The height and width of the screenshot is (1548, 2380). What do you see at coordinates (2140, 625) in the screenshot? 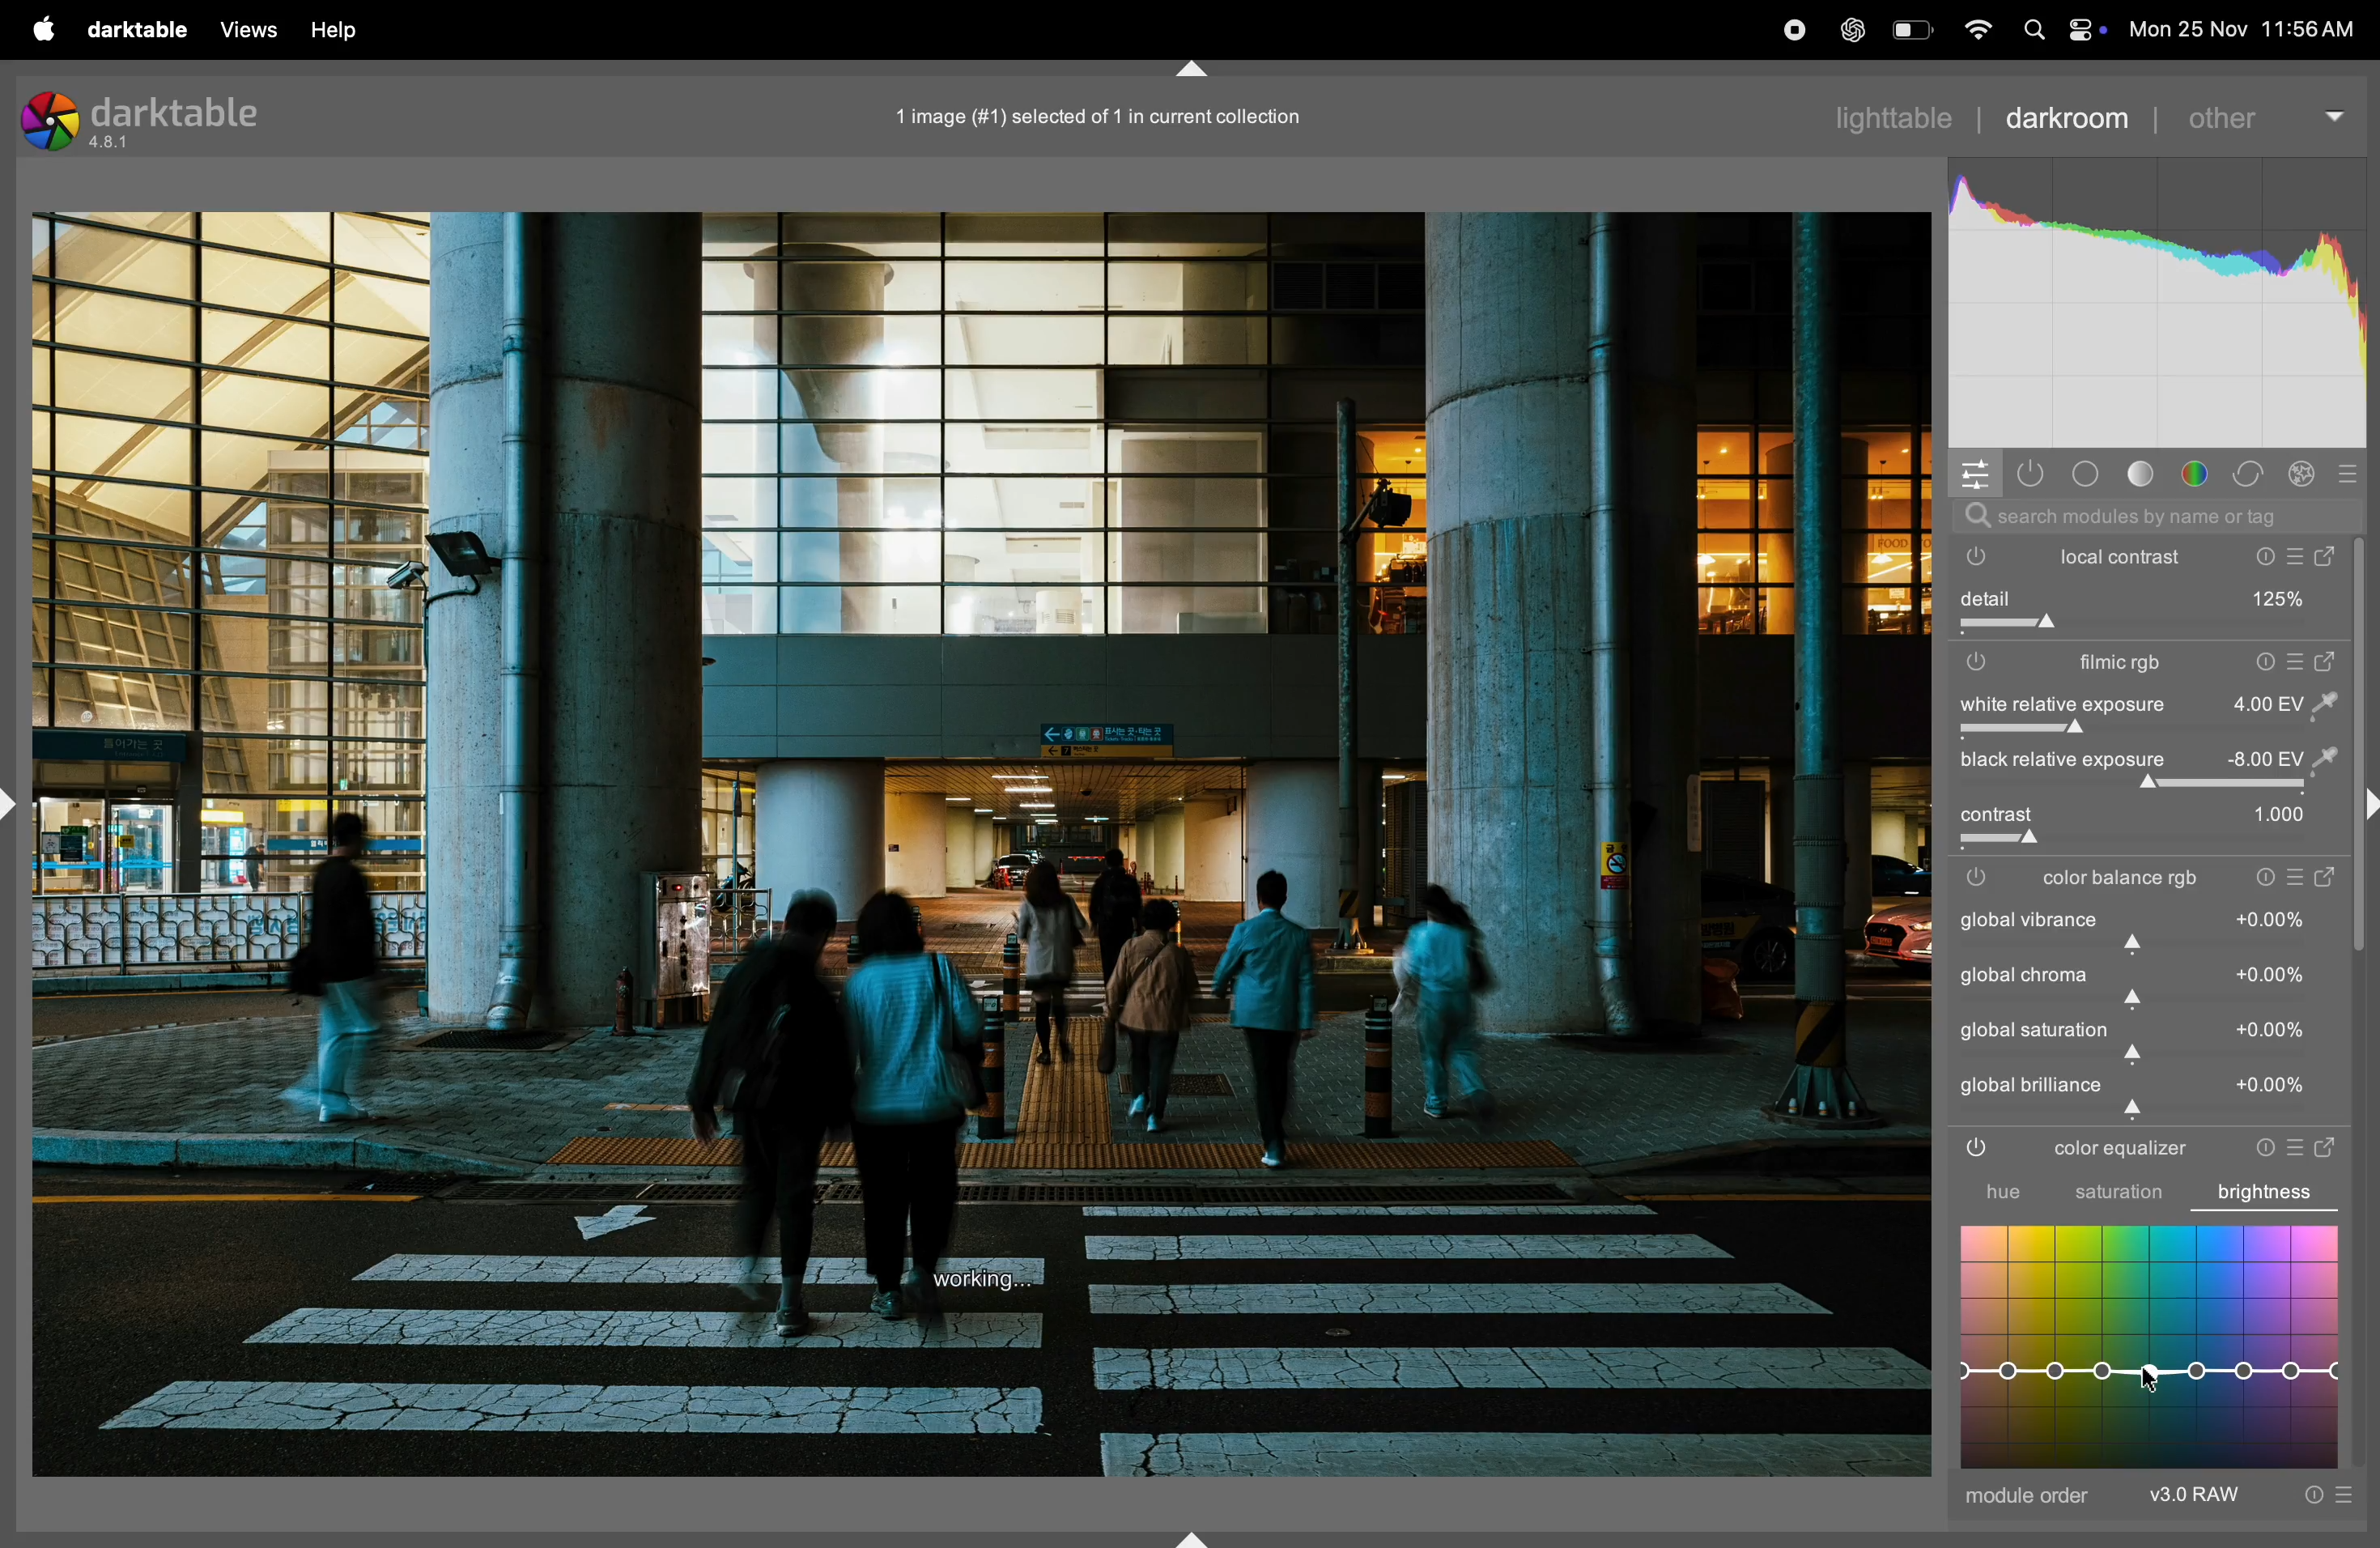
I see `toggle ` at bounding box center [2140, 625].